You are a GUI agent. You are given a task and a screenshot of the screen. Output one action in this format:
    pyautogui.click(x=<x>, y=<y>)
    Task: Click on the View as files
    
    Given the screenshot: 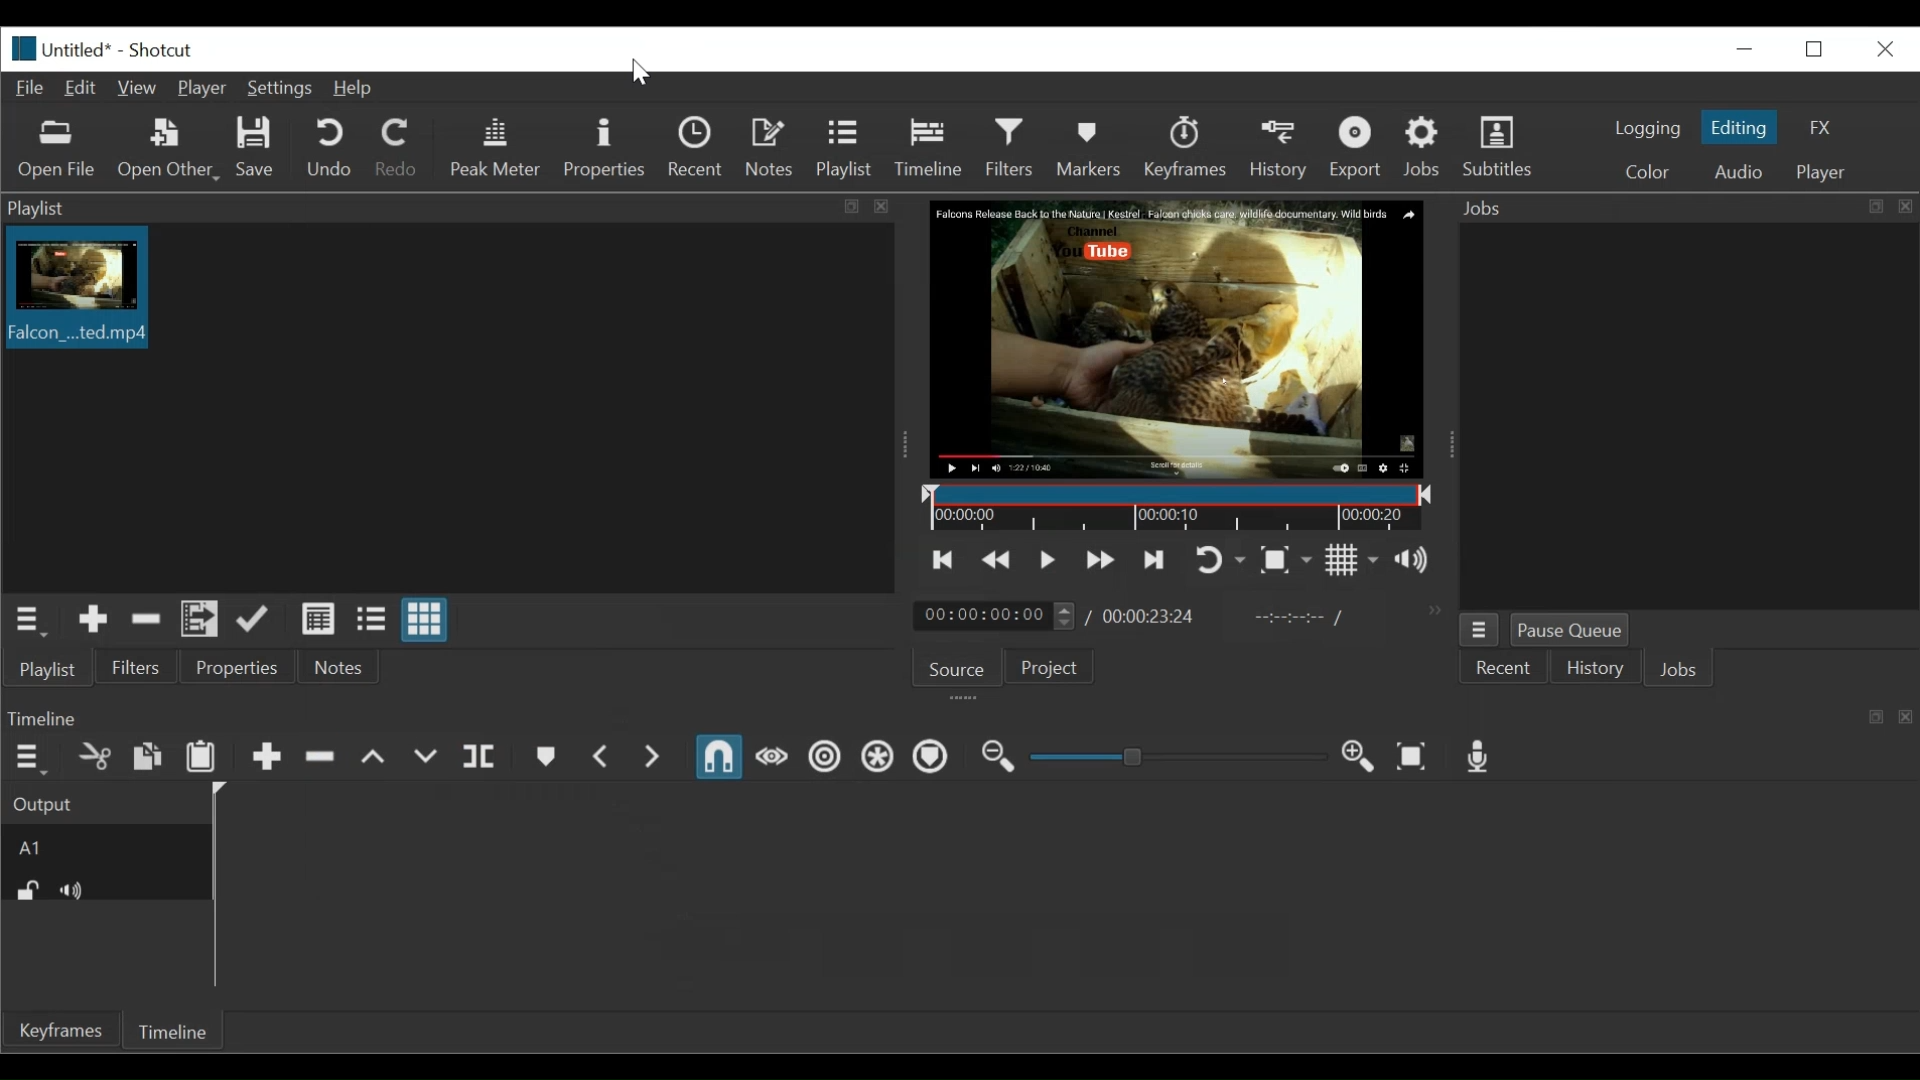 What is the action you would take?
    pyautogui.click(x=373, y=621)
    